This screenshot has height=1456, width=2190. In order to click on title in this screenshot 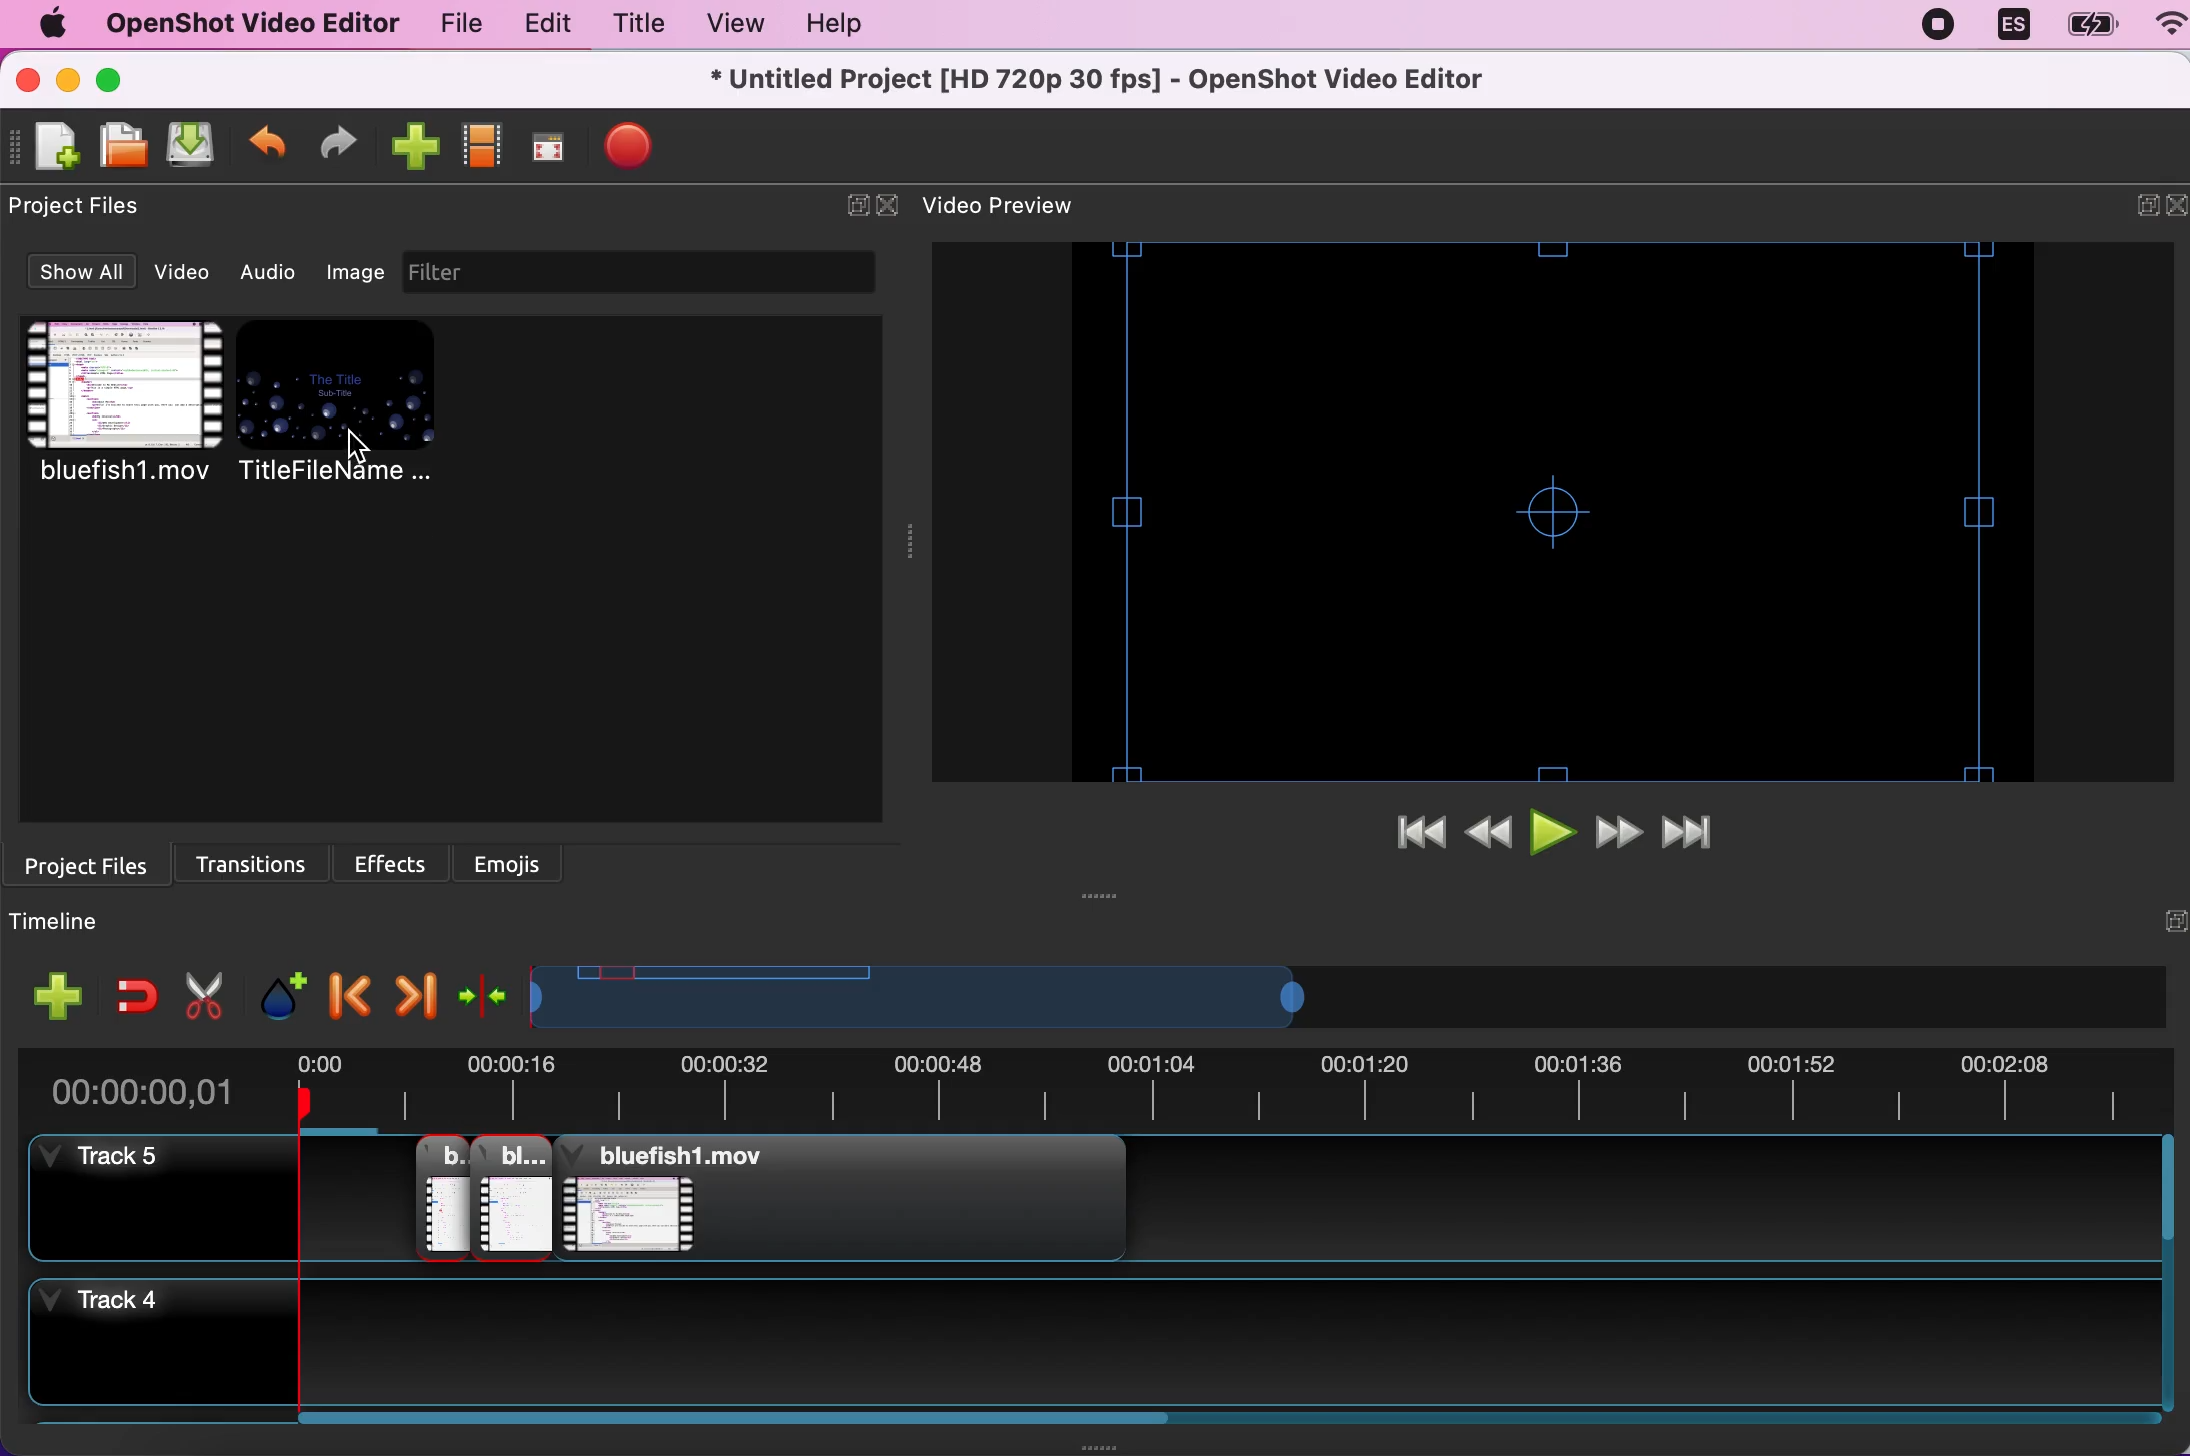, I will do `click(634, 27)`.